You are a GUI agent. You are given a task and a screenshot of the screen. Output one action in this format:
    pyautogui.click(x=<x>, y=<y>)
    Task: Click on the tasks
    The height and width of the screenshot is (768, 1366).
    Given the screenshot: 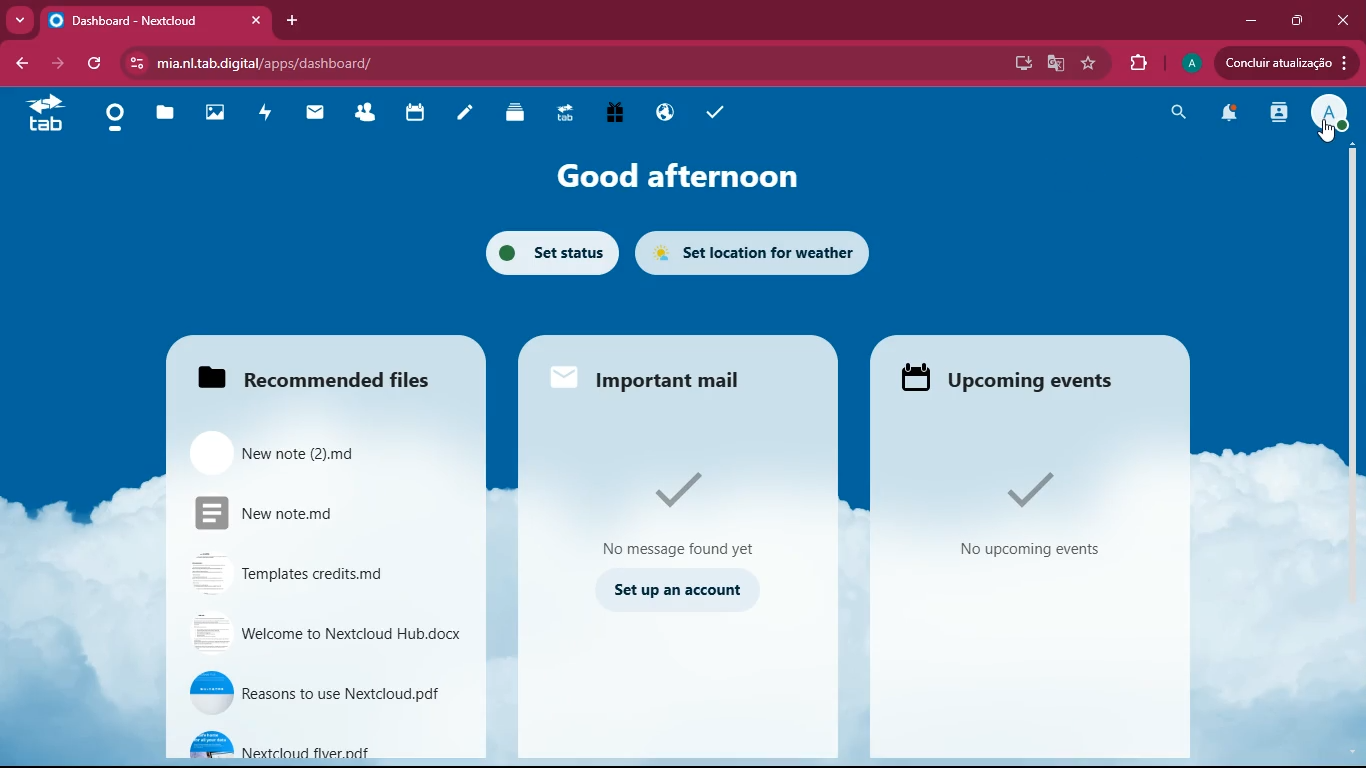 What is the action you would take?
    pyautogui.click(x=715, y=112)
    